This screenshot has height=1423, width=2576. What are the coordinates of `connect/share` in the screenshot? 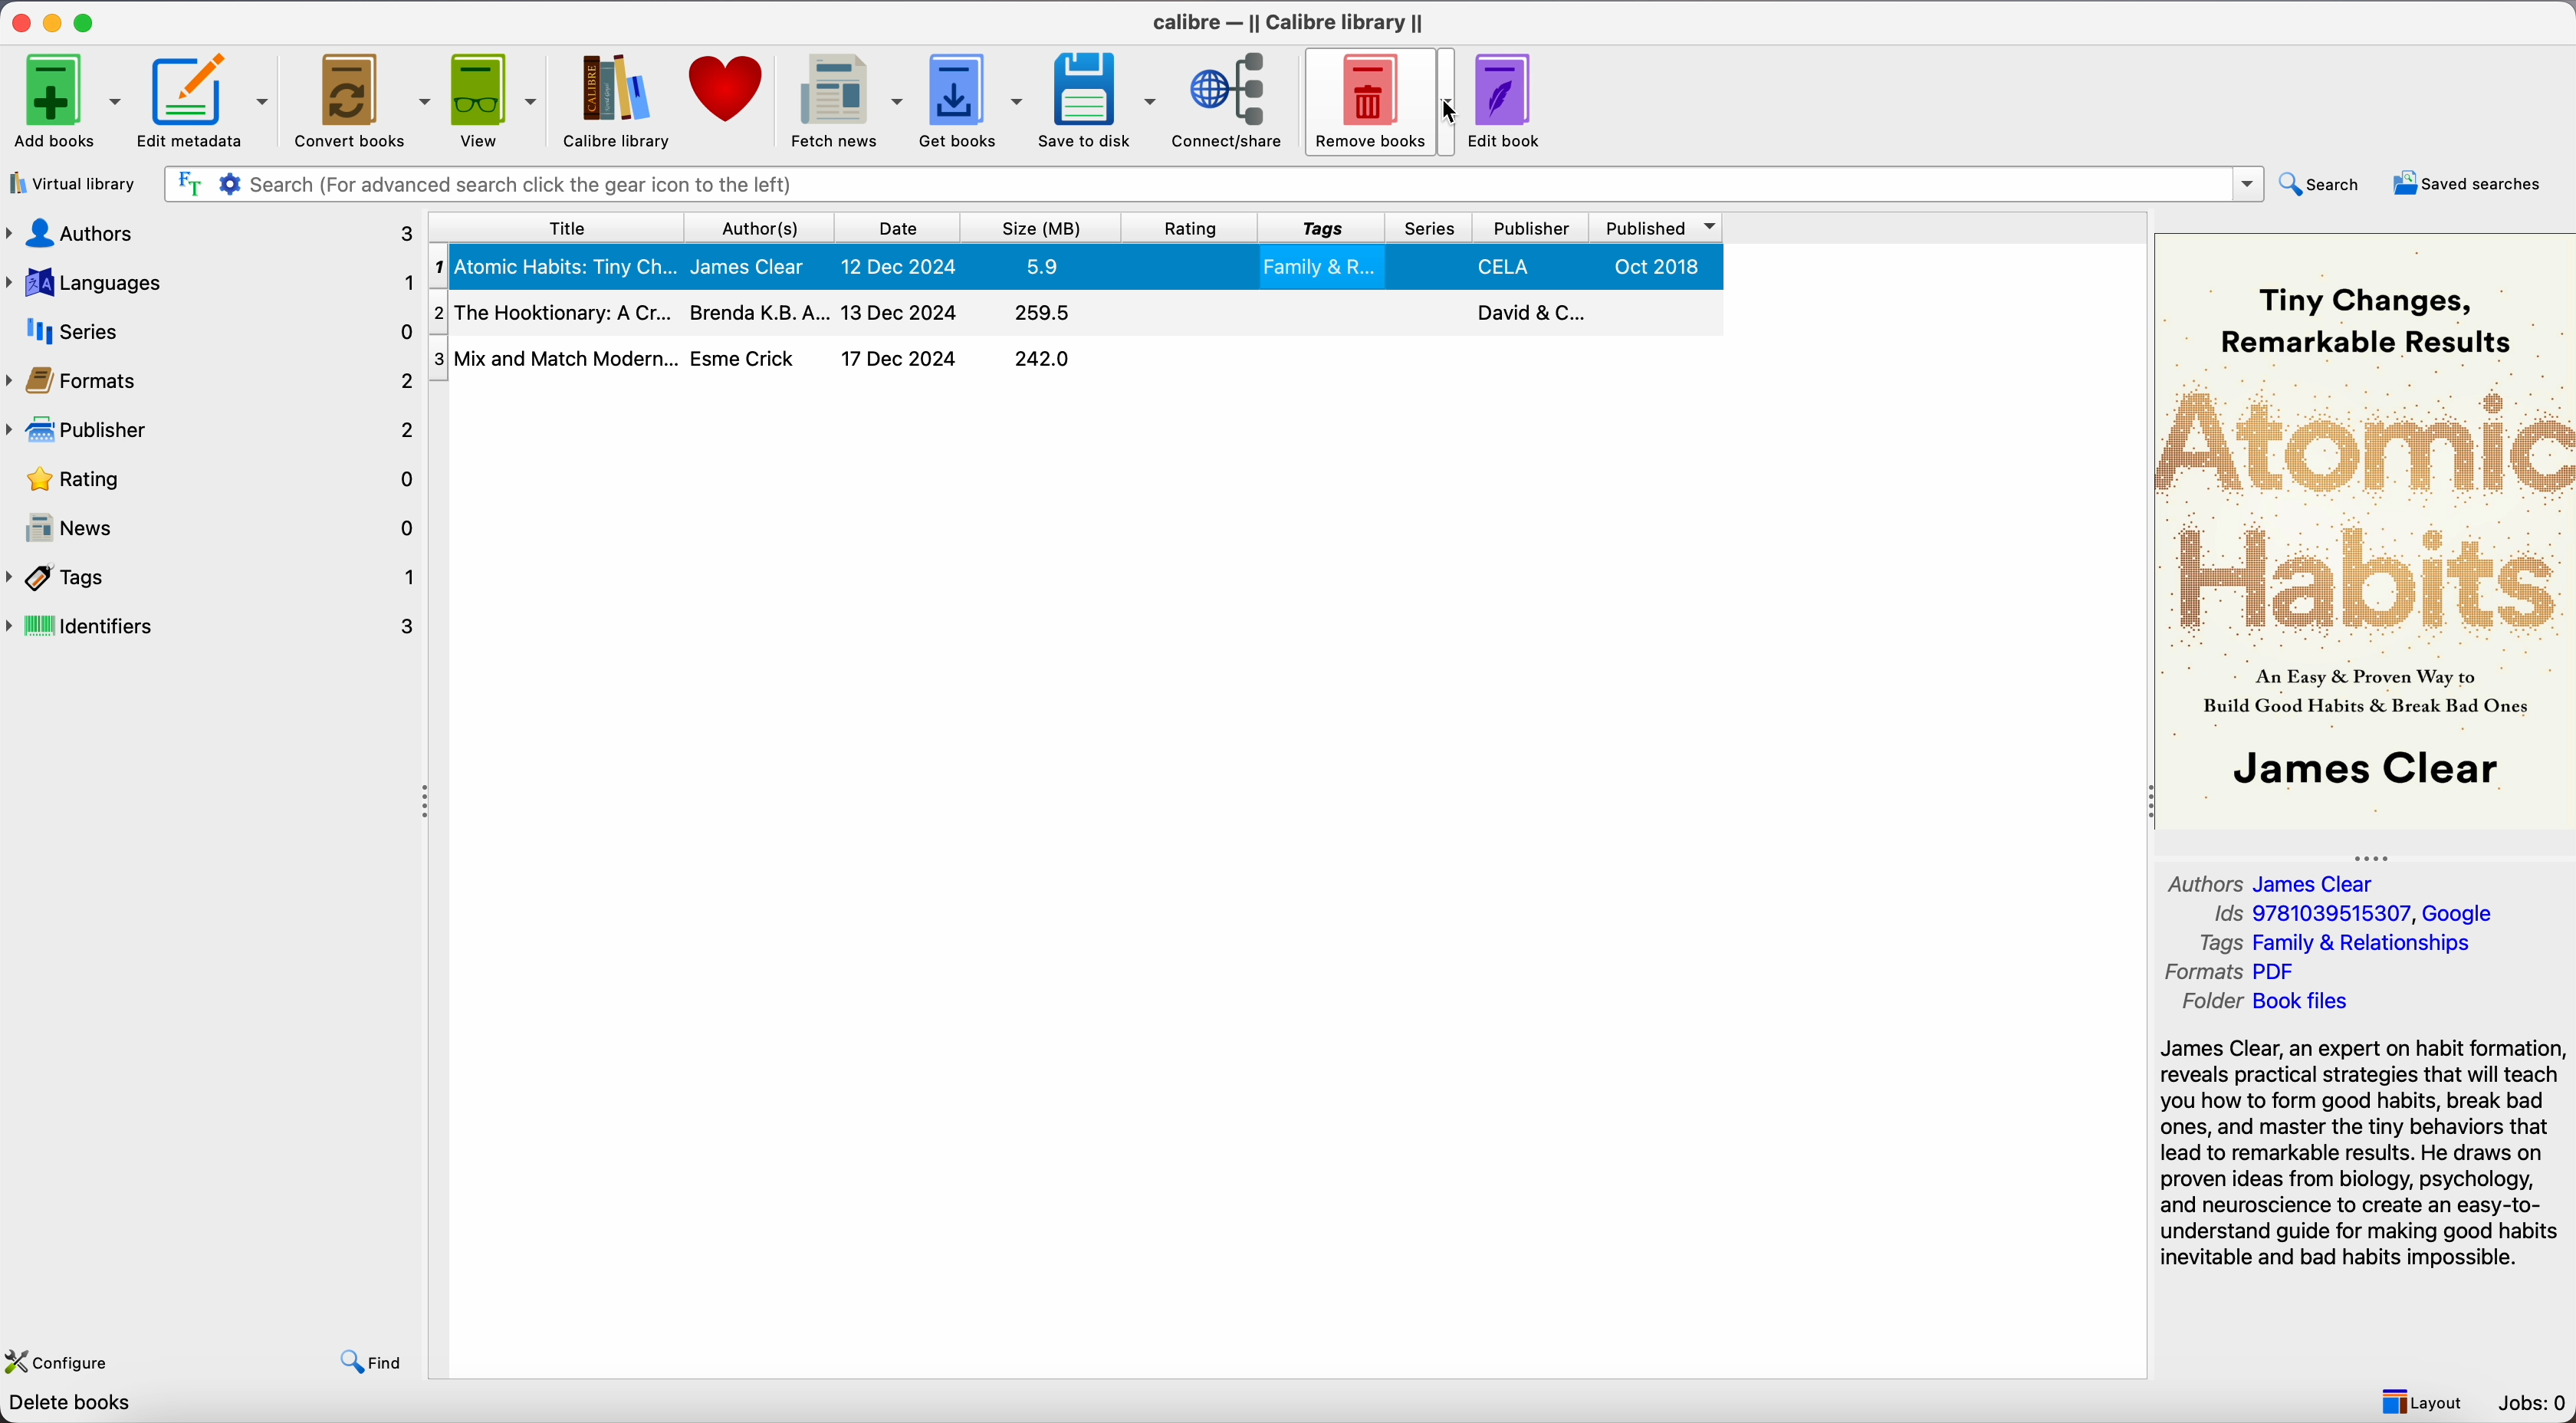 It's located at (1228, 99).